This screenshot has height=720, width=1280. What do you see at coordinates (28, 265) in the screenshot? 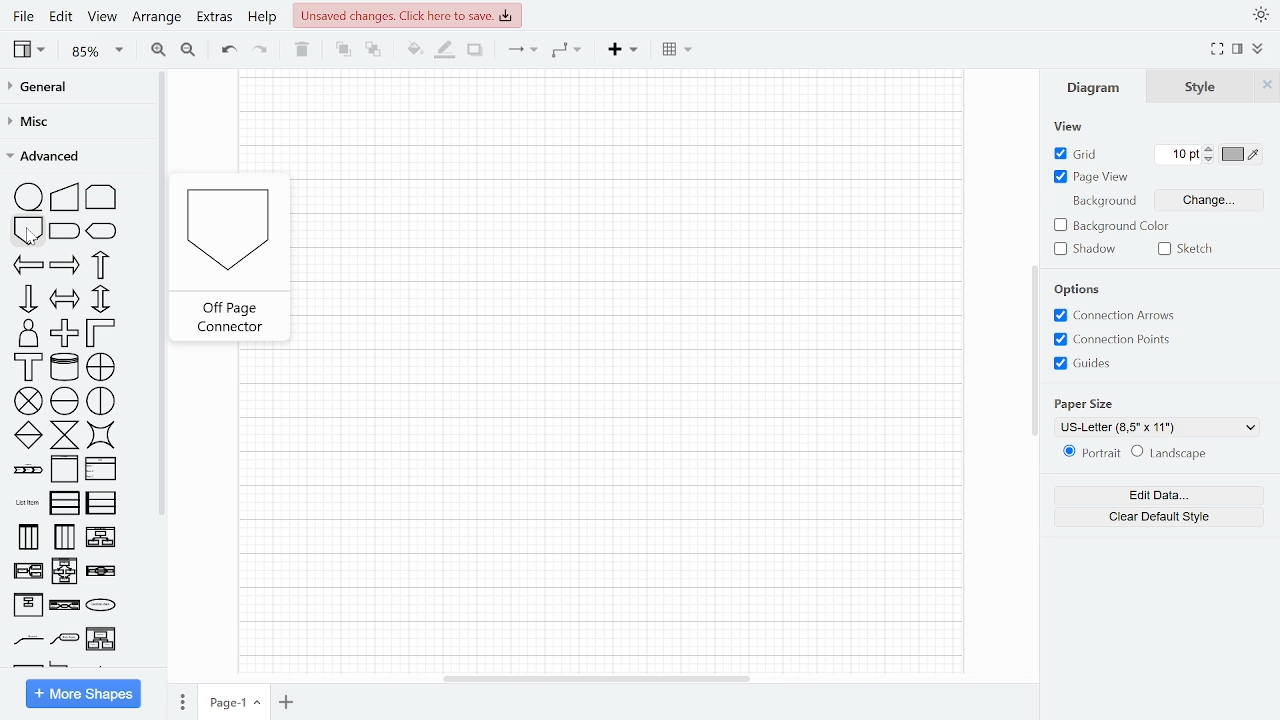
I see `arrow left` at bounding box center [28, 265].